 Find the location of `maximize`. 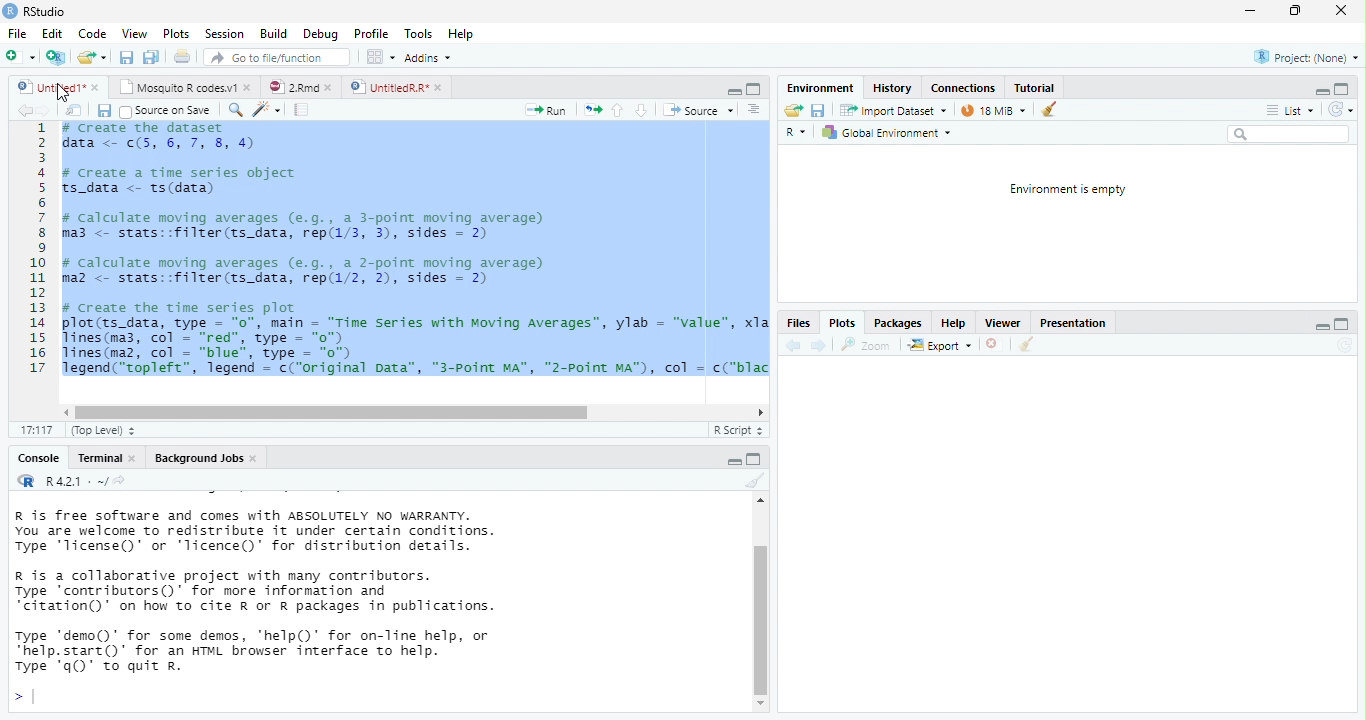

maximize is located at coordinates (735, 462).